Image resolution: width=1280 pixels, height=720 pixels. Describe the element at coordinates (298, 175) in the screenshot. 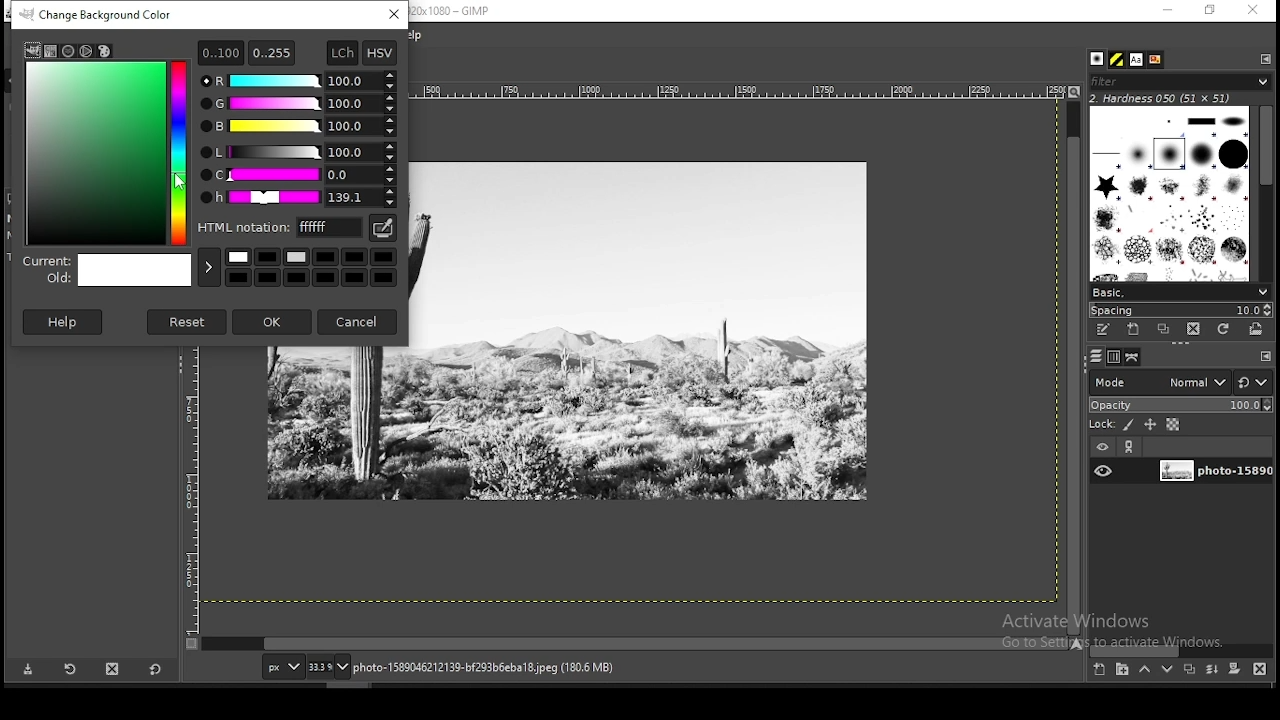

I see `lch chroma` at that location.